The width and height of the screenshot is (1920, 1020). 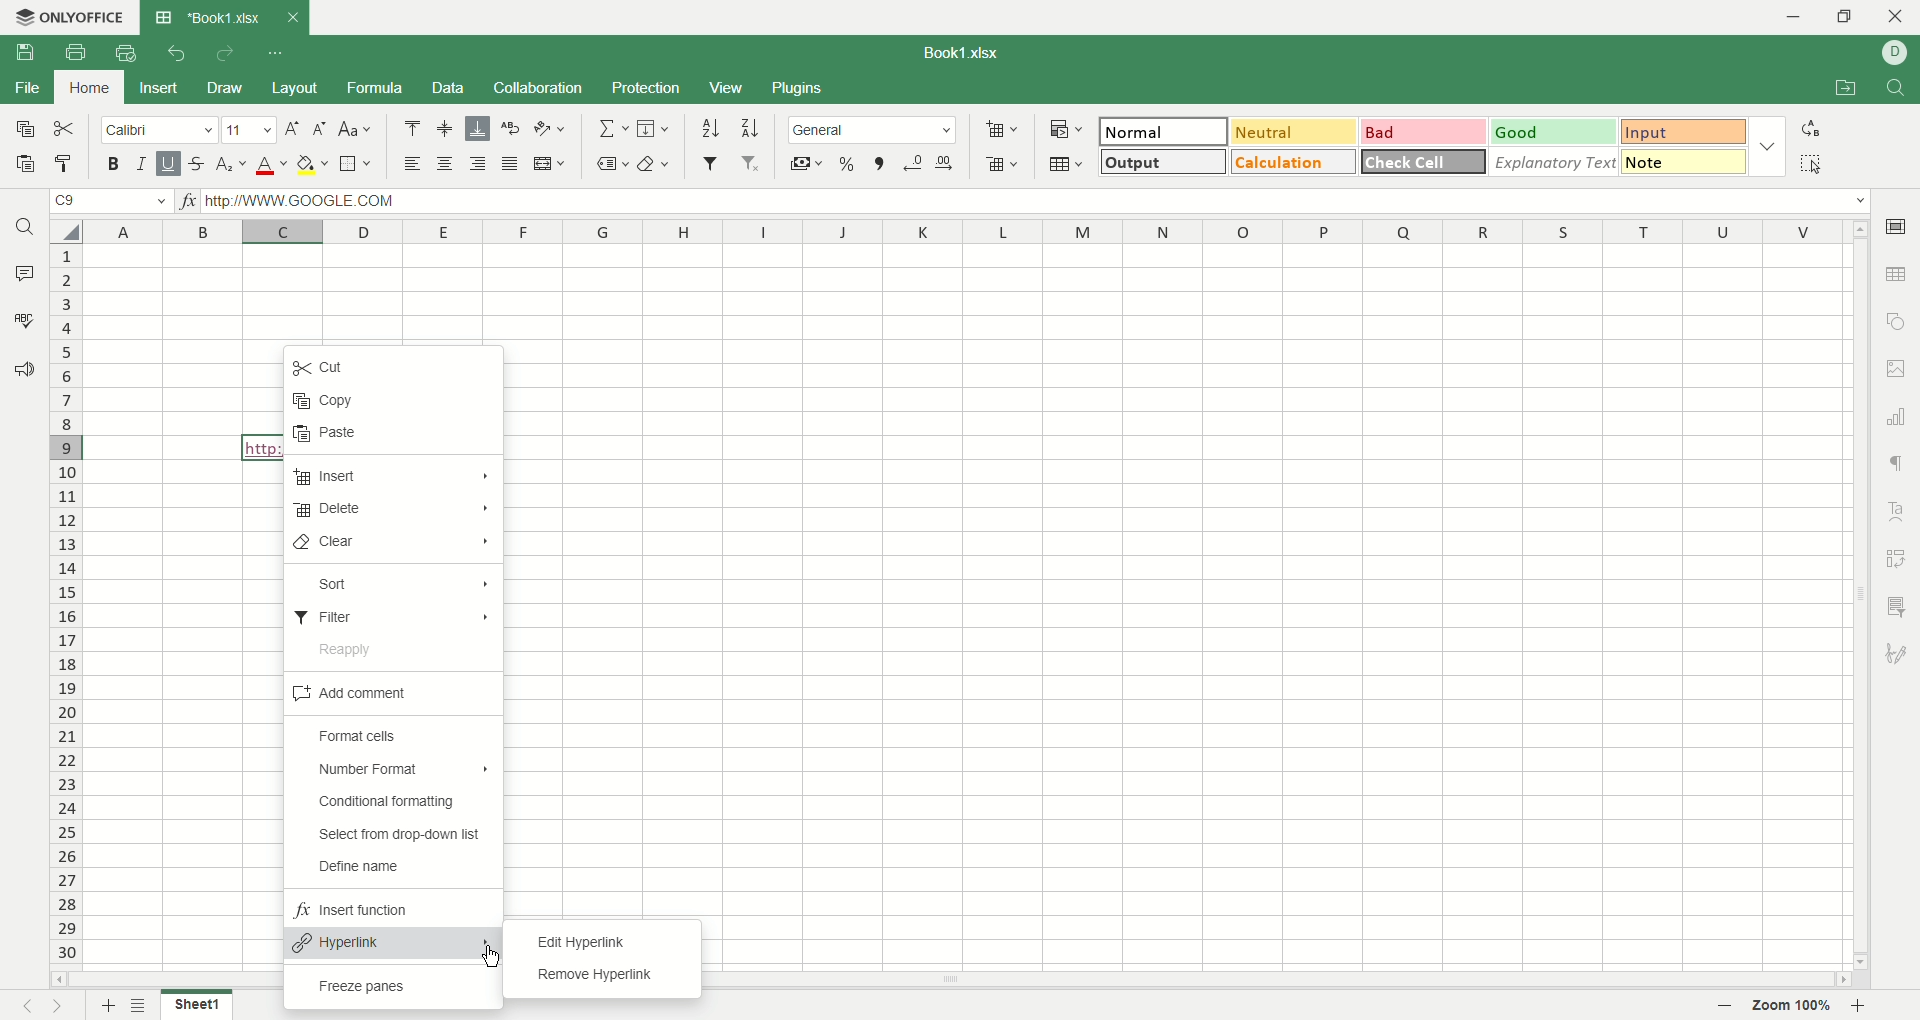 What do you see at coordinates (871, 129) in the screenshot?
I see `number format` at bounding box center [871, 129].